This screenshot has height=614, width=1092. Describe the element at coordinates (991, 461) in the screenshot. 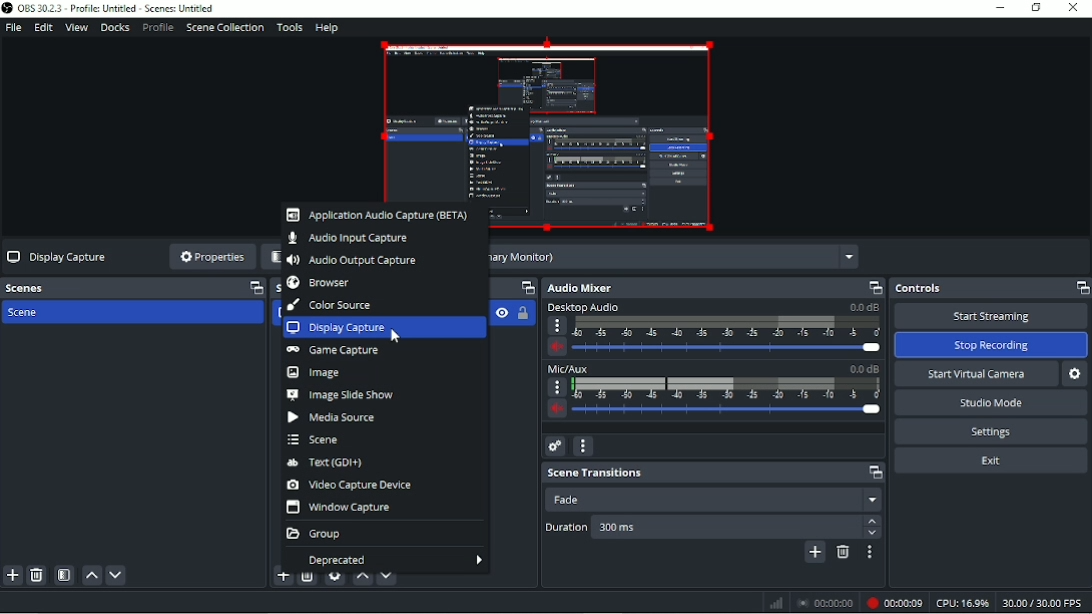

I see `Exit` at that location.